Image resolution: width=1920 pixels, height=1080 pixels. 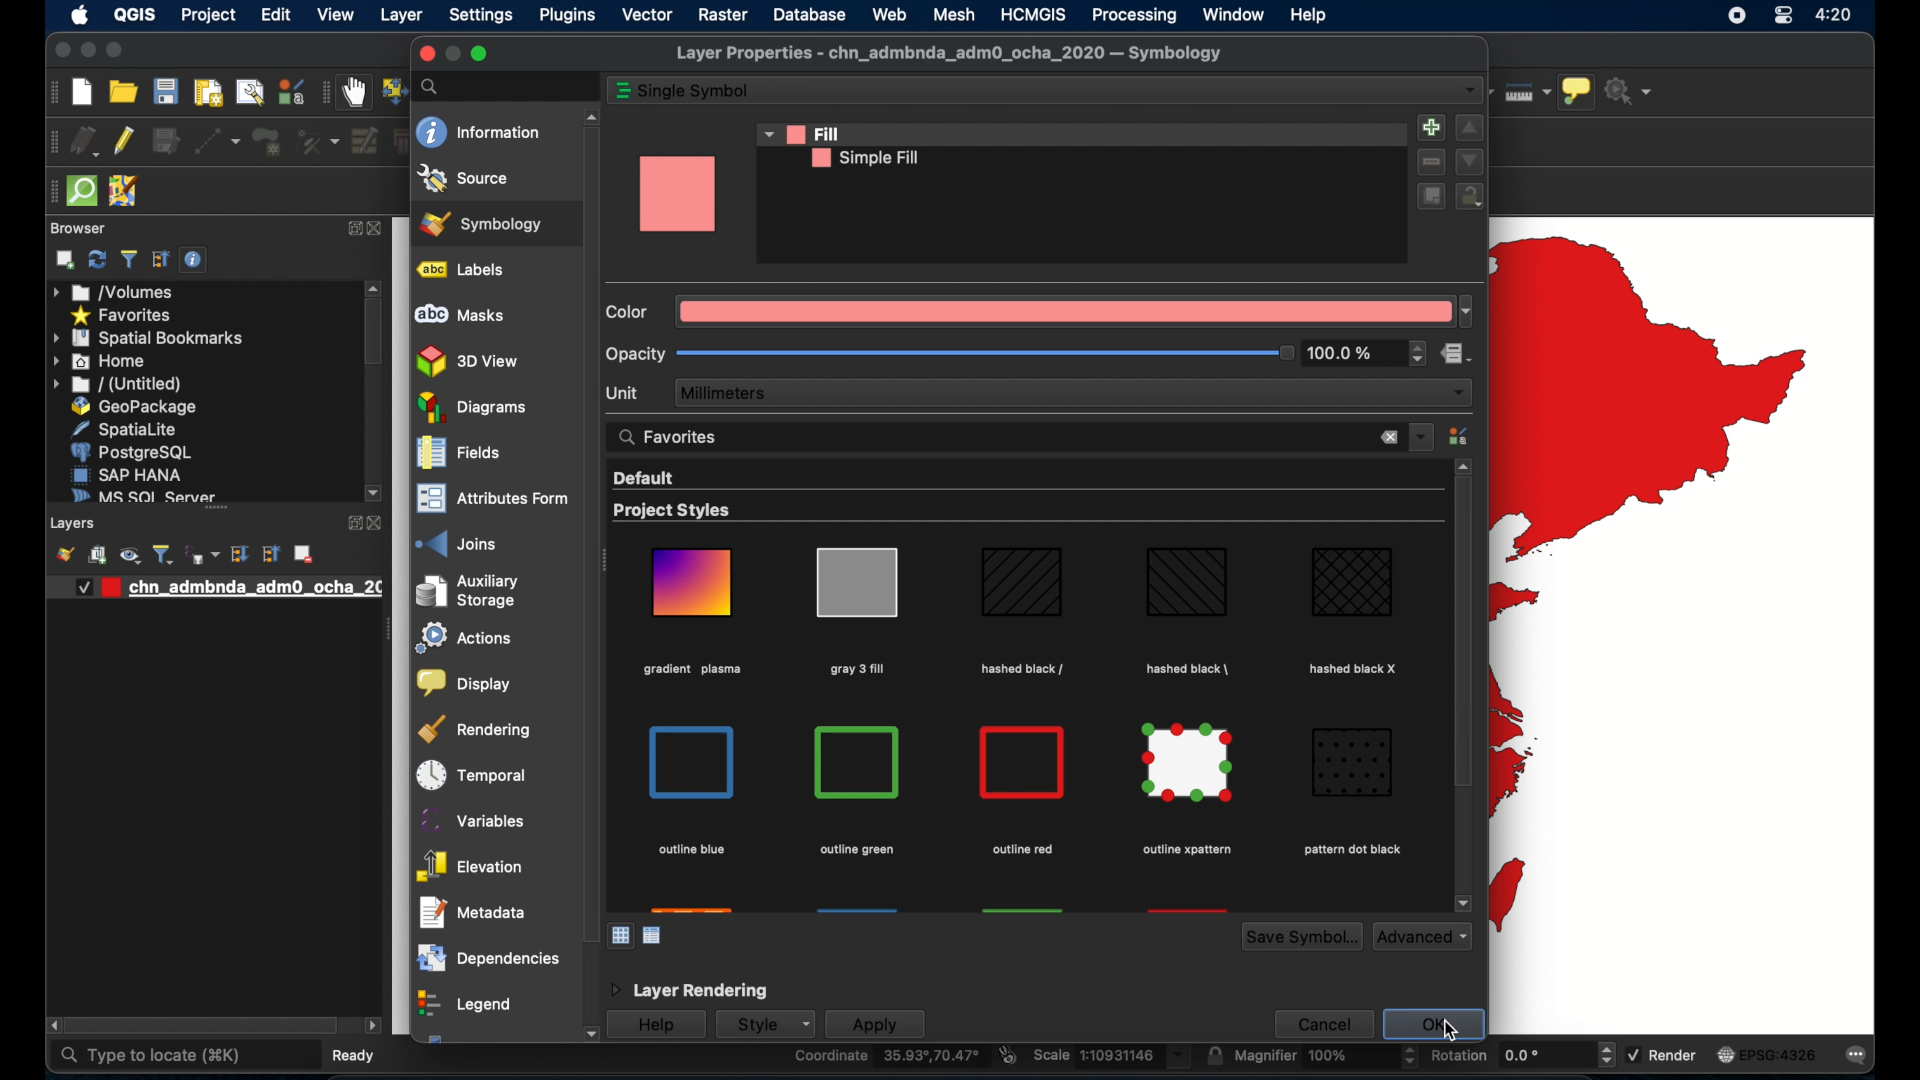 I want to click on scroll right, so click(x=50, y=1026).